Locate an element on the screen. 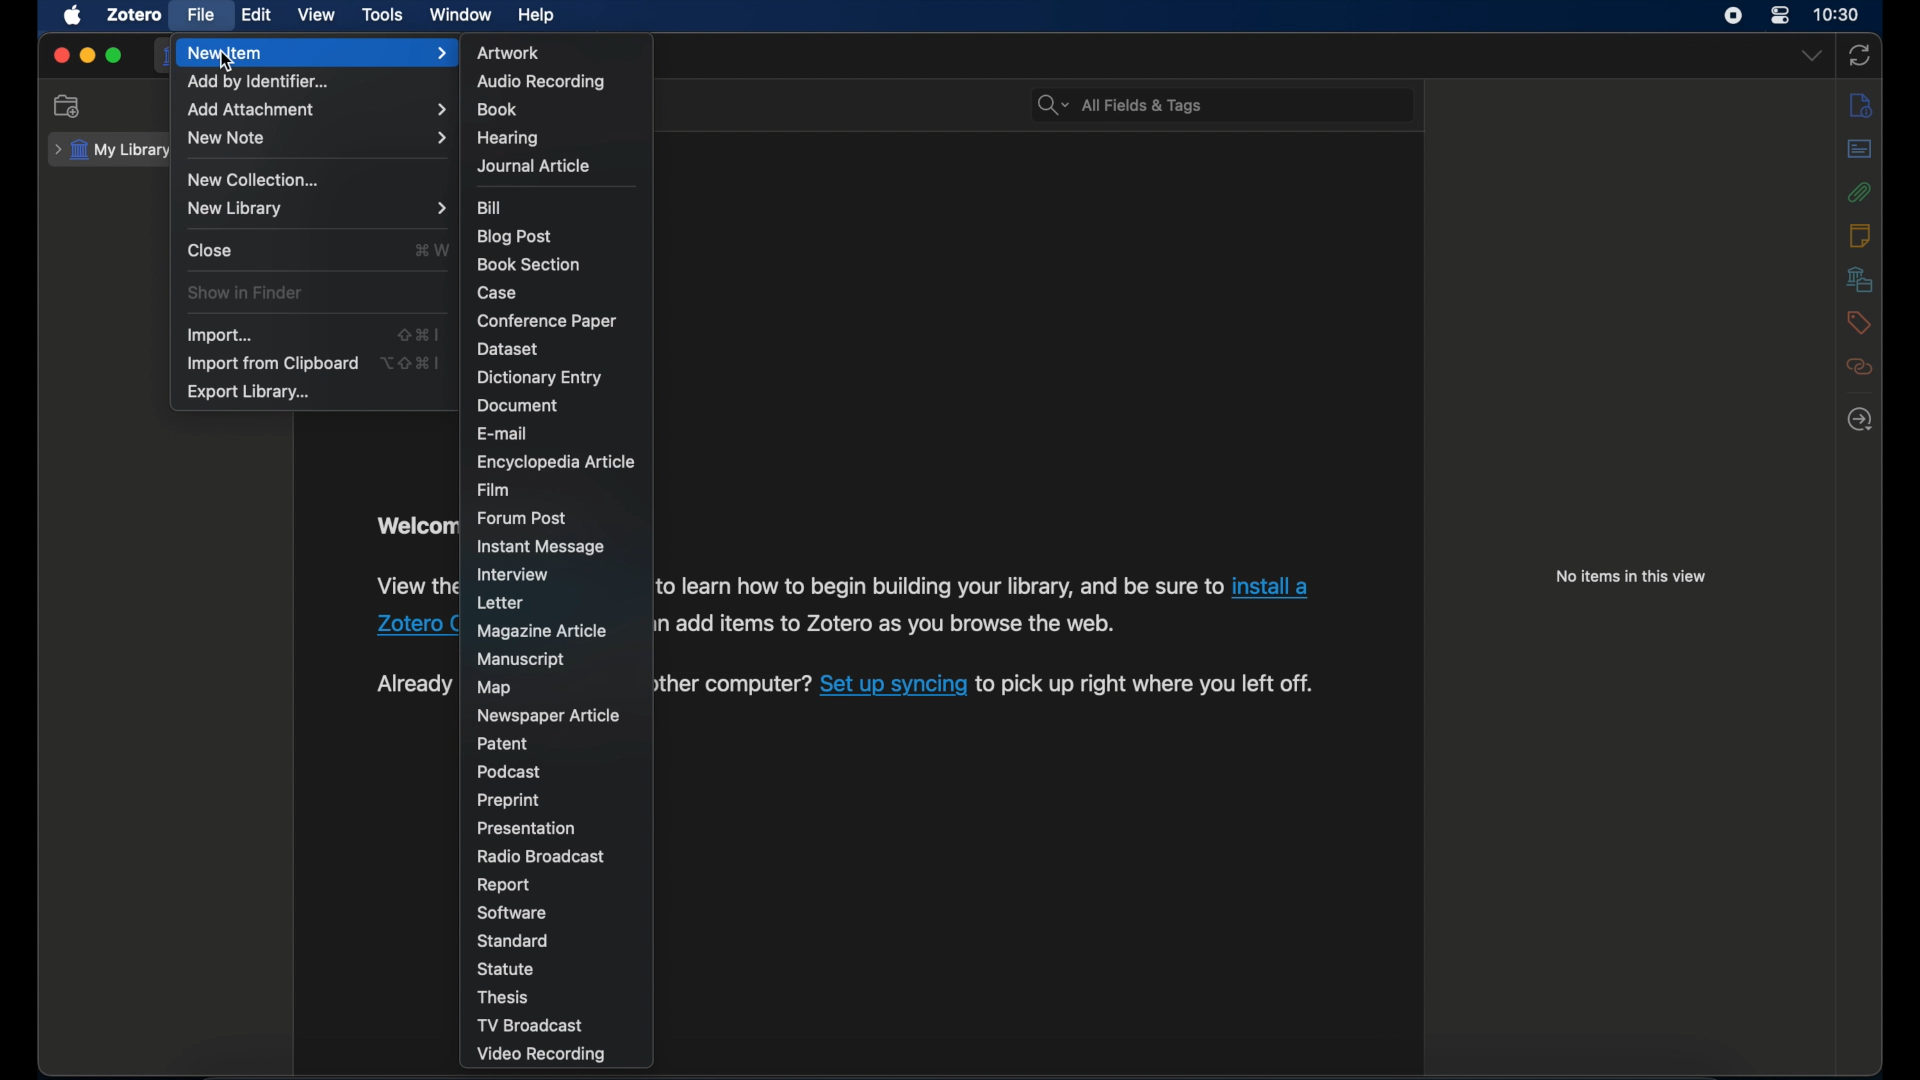 This screenshot has width=1920, height=1080. zotero is located at coordinates (134, 15).